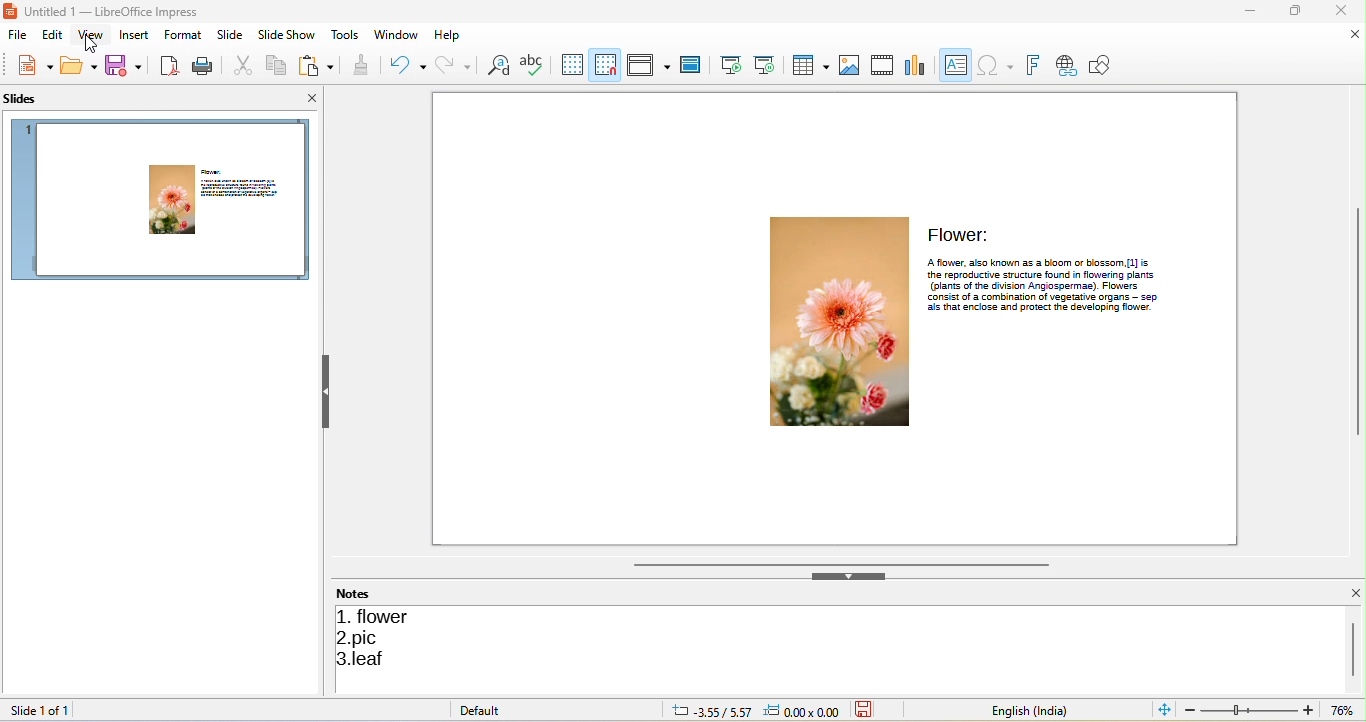 The width and height of the screenshot is (1366, 722). I want to click on redo, so click(456, 64).